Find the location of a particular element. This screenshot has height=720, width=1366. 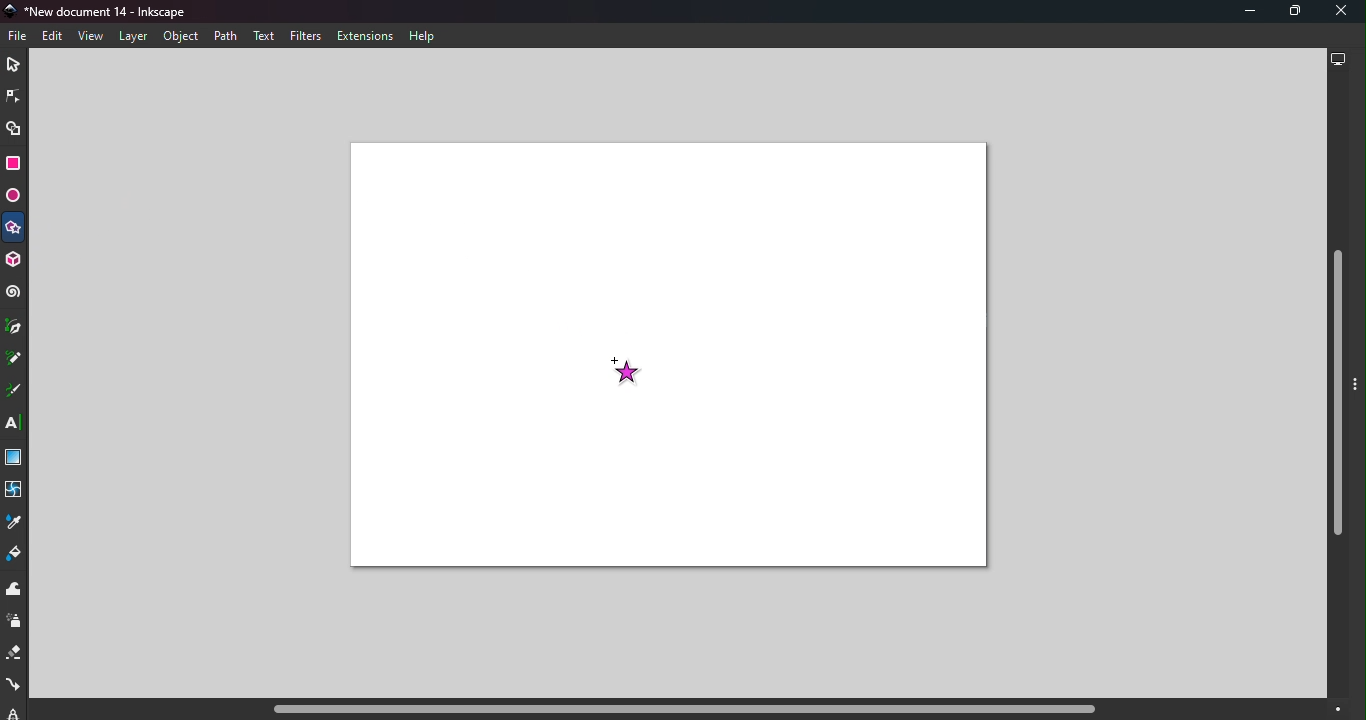

Node tool is located at coordinates (12, 96).